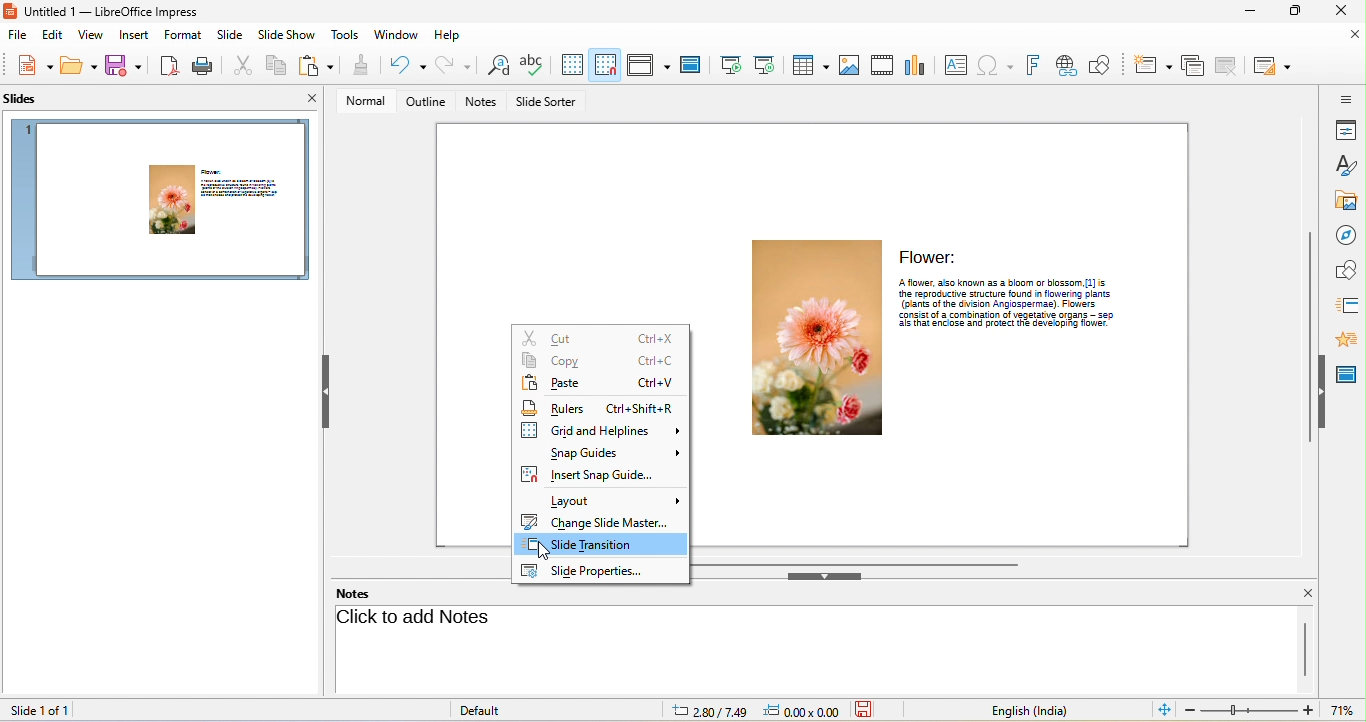 Image resolution: width=1366 pixels, height=722 pixels. Describe the element at coordinates (315, 99) in the screenshot. I see `close` at that location.